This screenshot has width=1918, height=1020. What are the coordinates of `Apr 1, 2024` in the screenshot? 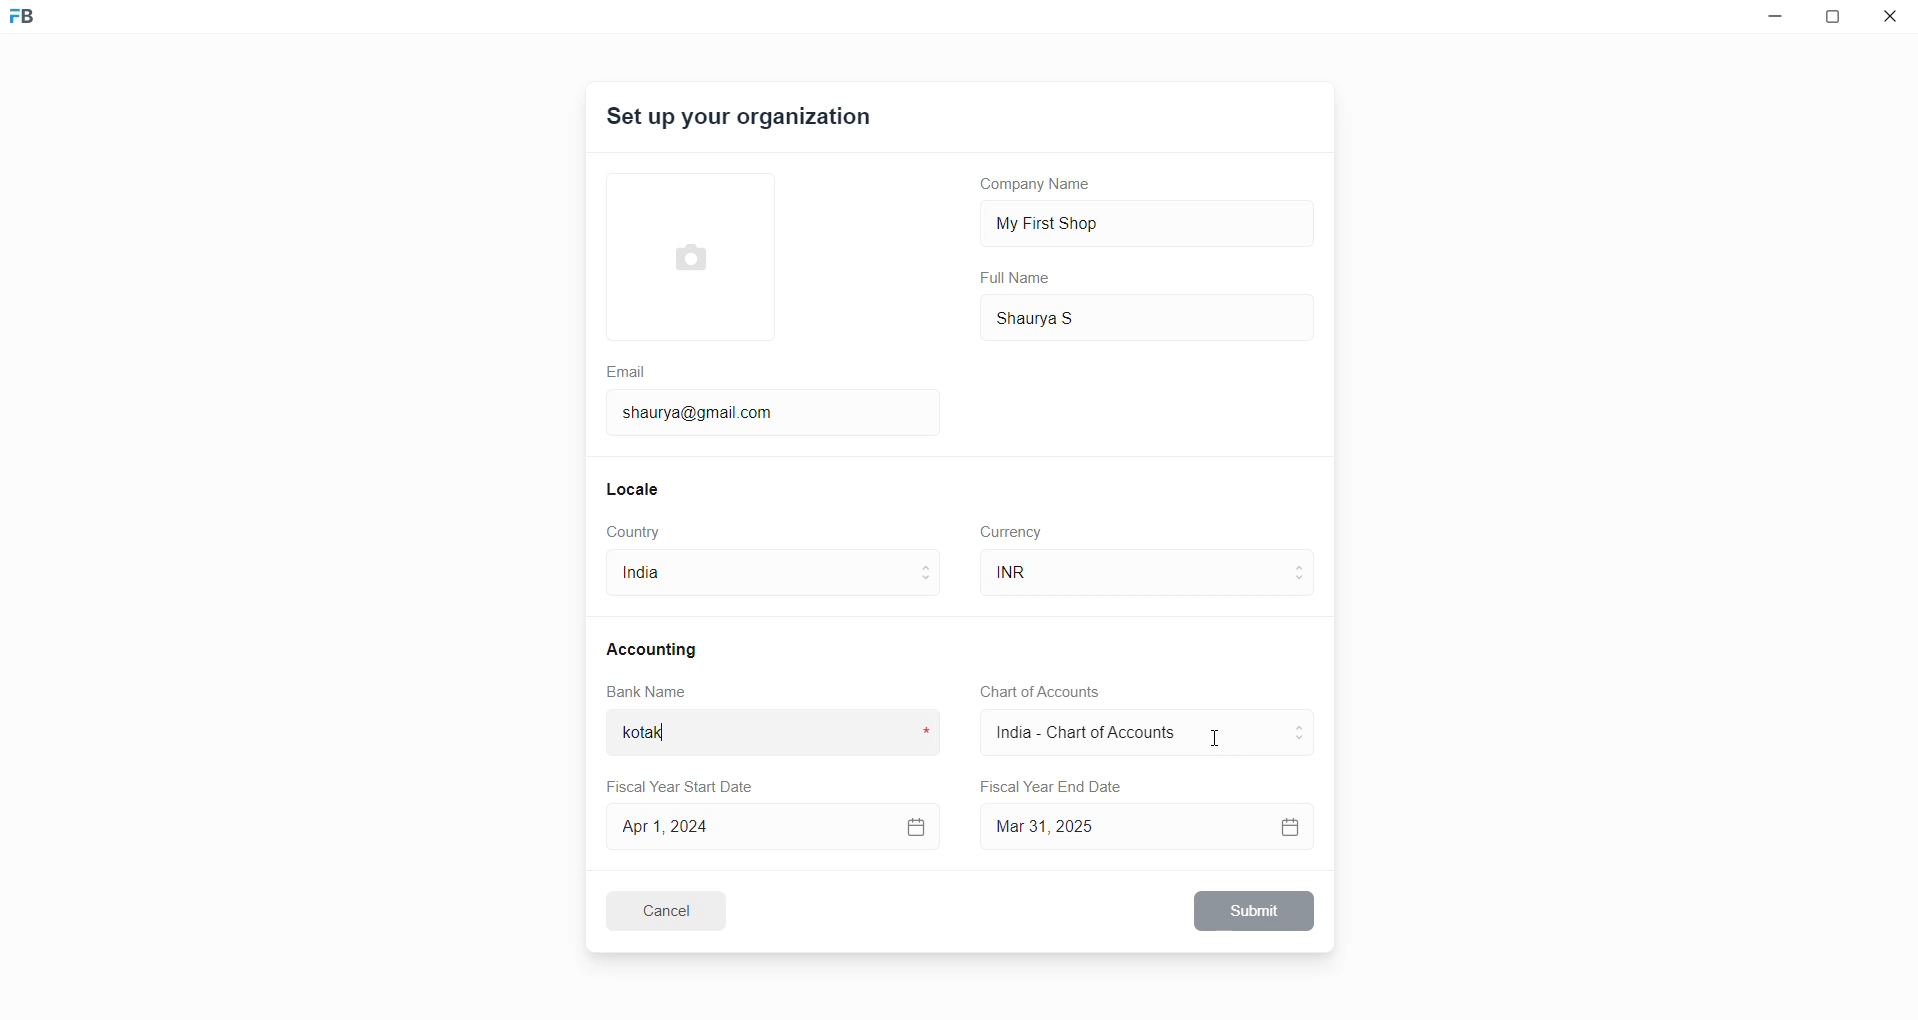 It's located at (771, 825).